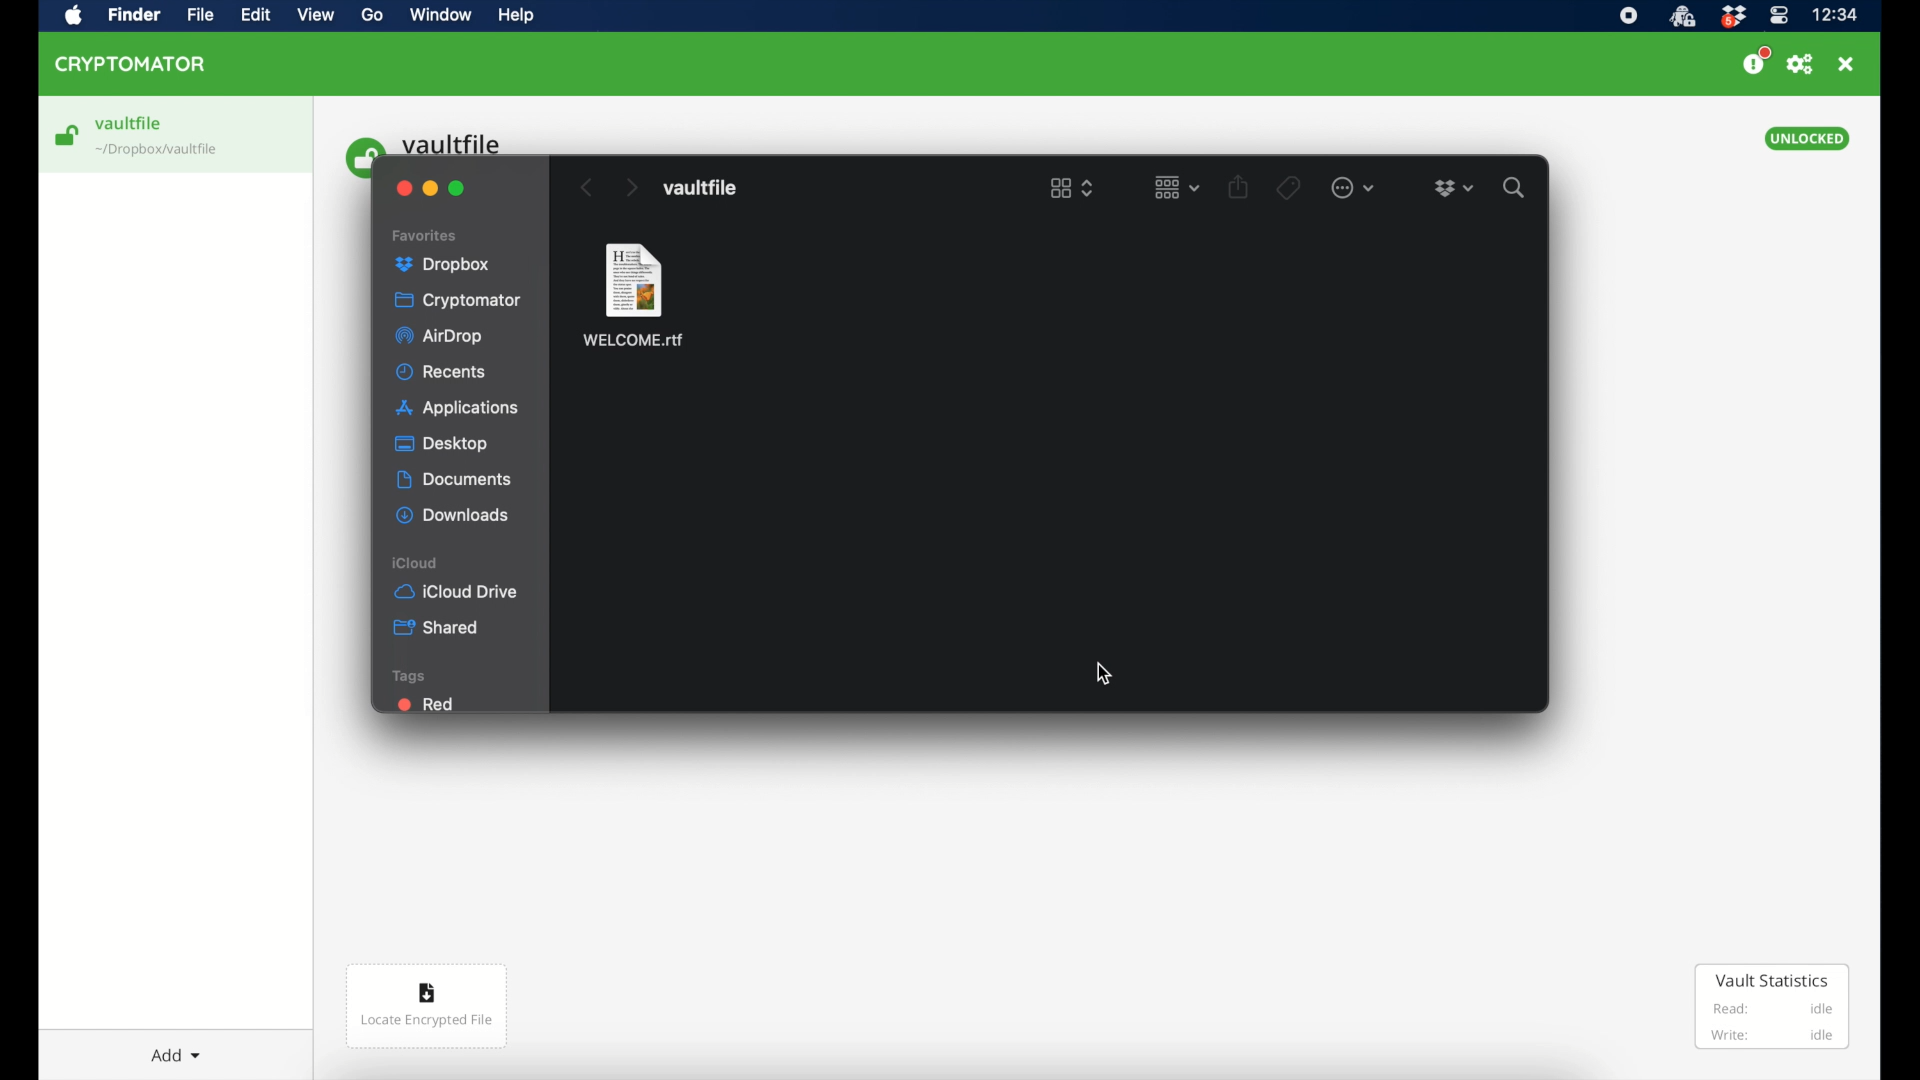 This screenshot has height=1080, width=1920. I want to click on vaultfile, so click(176, 133).